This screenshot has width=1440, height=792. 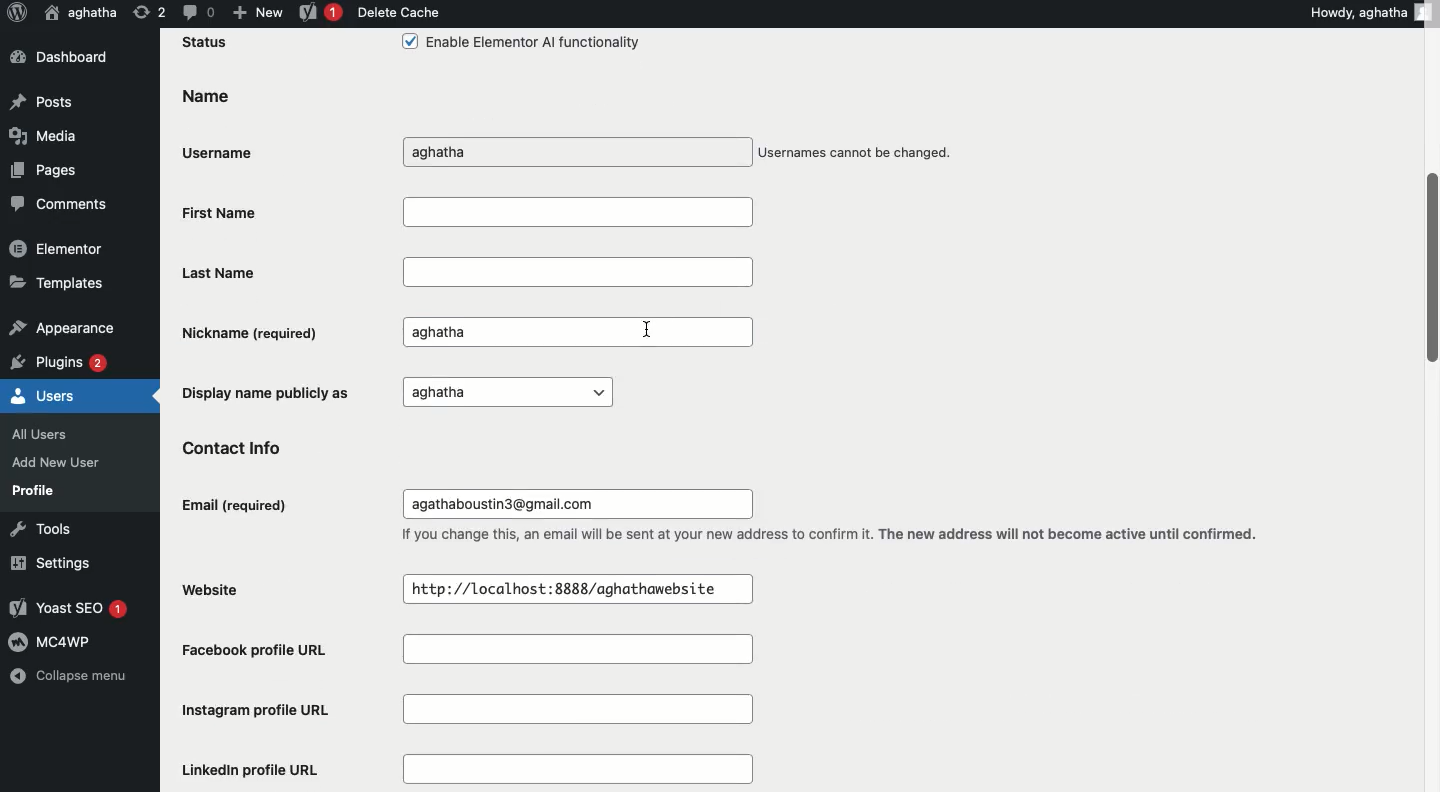 What do you see at coordinates (467, 271) in the screenshot?
I see `Last name` at bounding box center [467, 271].